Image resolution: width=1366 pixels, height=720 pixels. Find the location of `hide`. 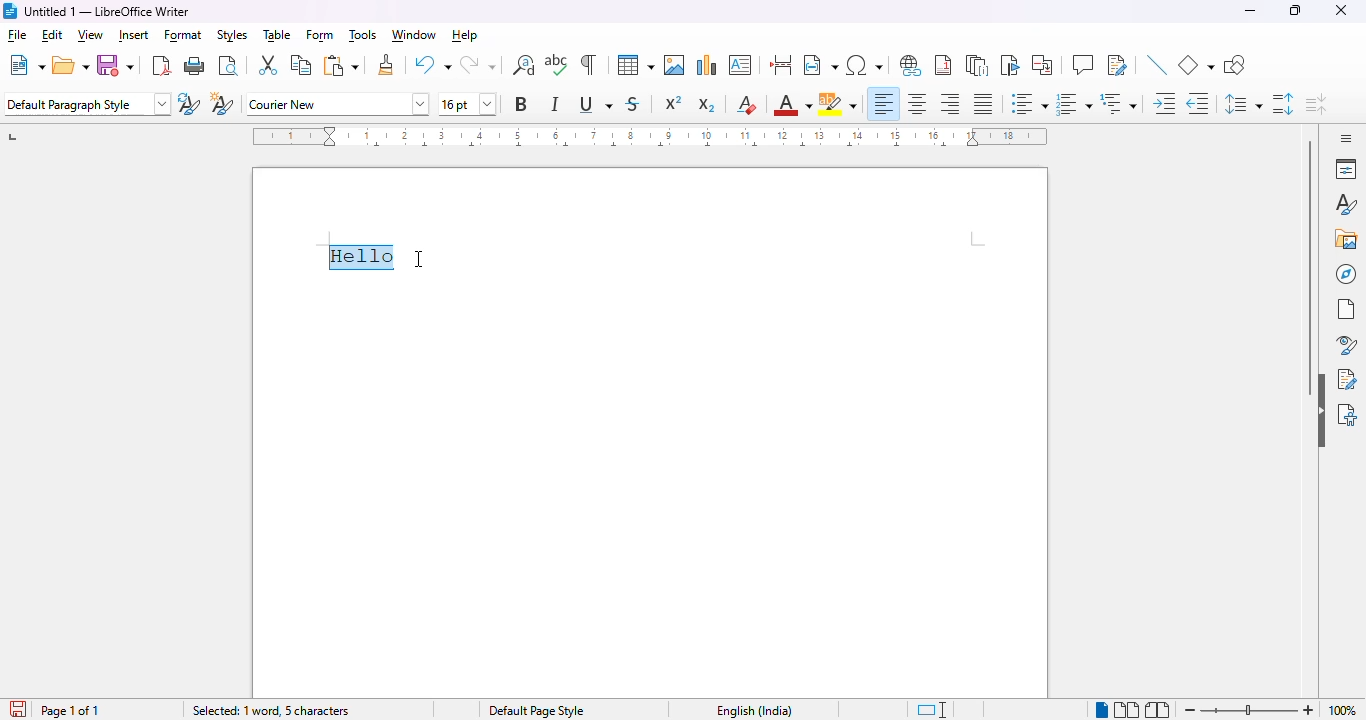

hide is located at coordinates (1320, 411).